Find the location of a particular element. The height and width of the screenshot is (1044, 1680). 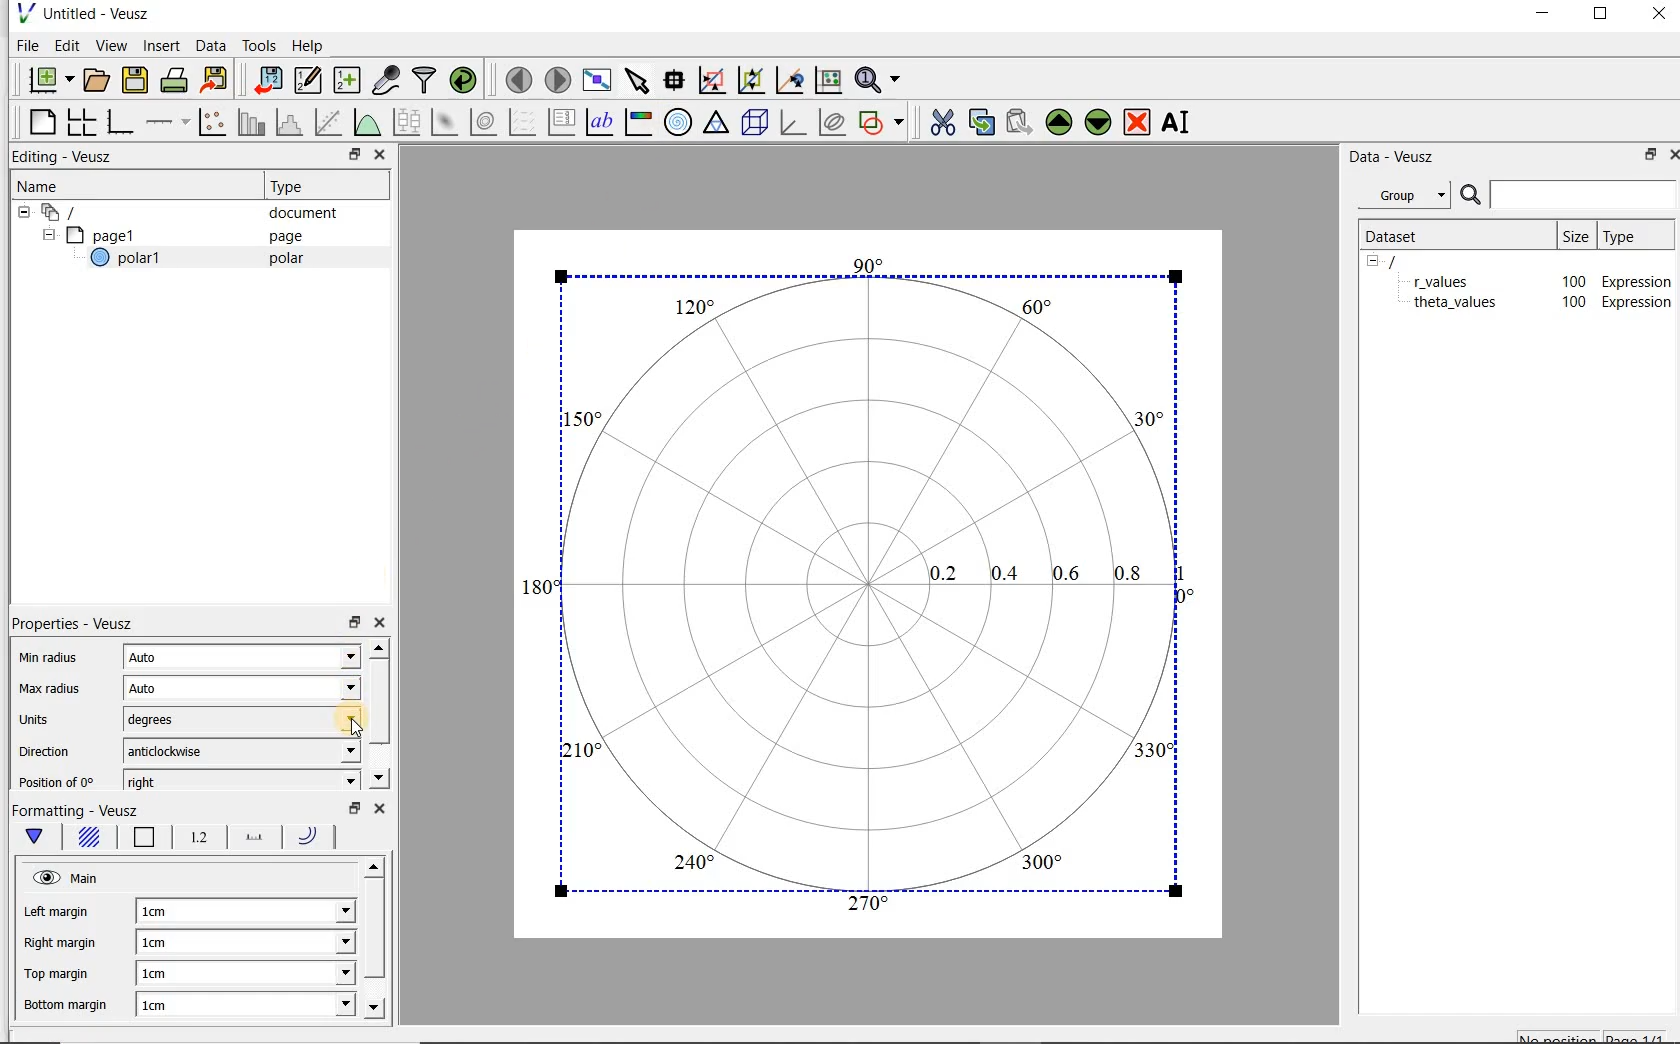

click to reset graph axes is located at coordinates (828, 79).